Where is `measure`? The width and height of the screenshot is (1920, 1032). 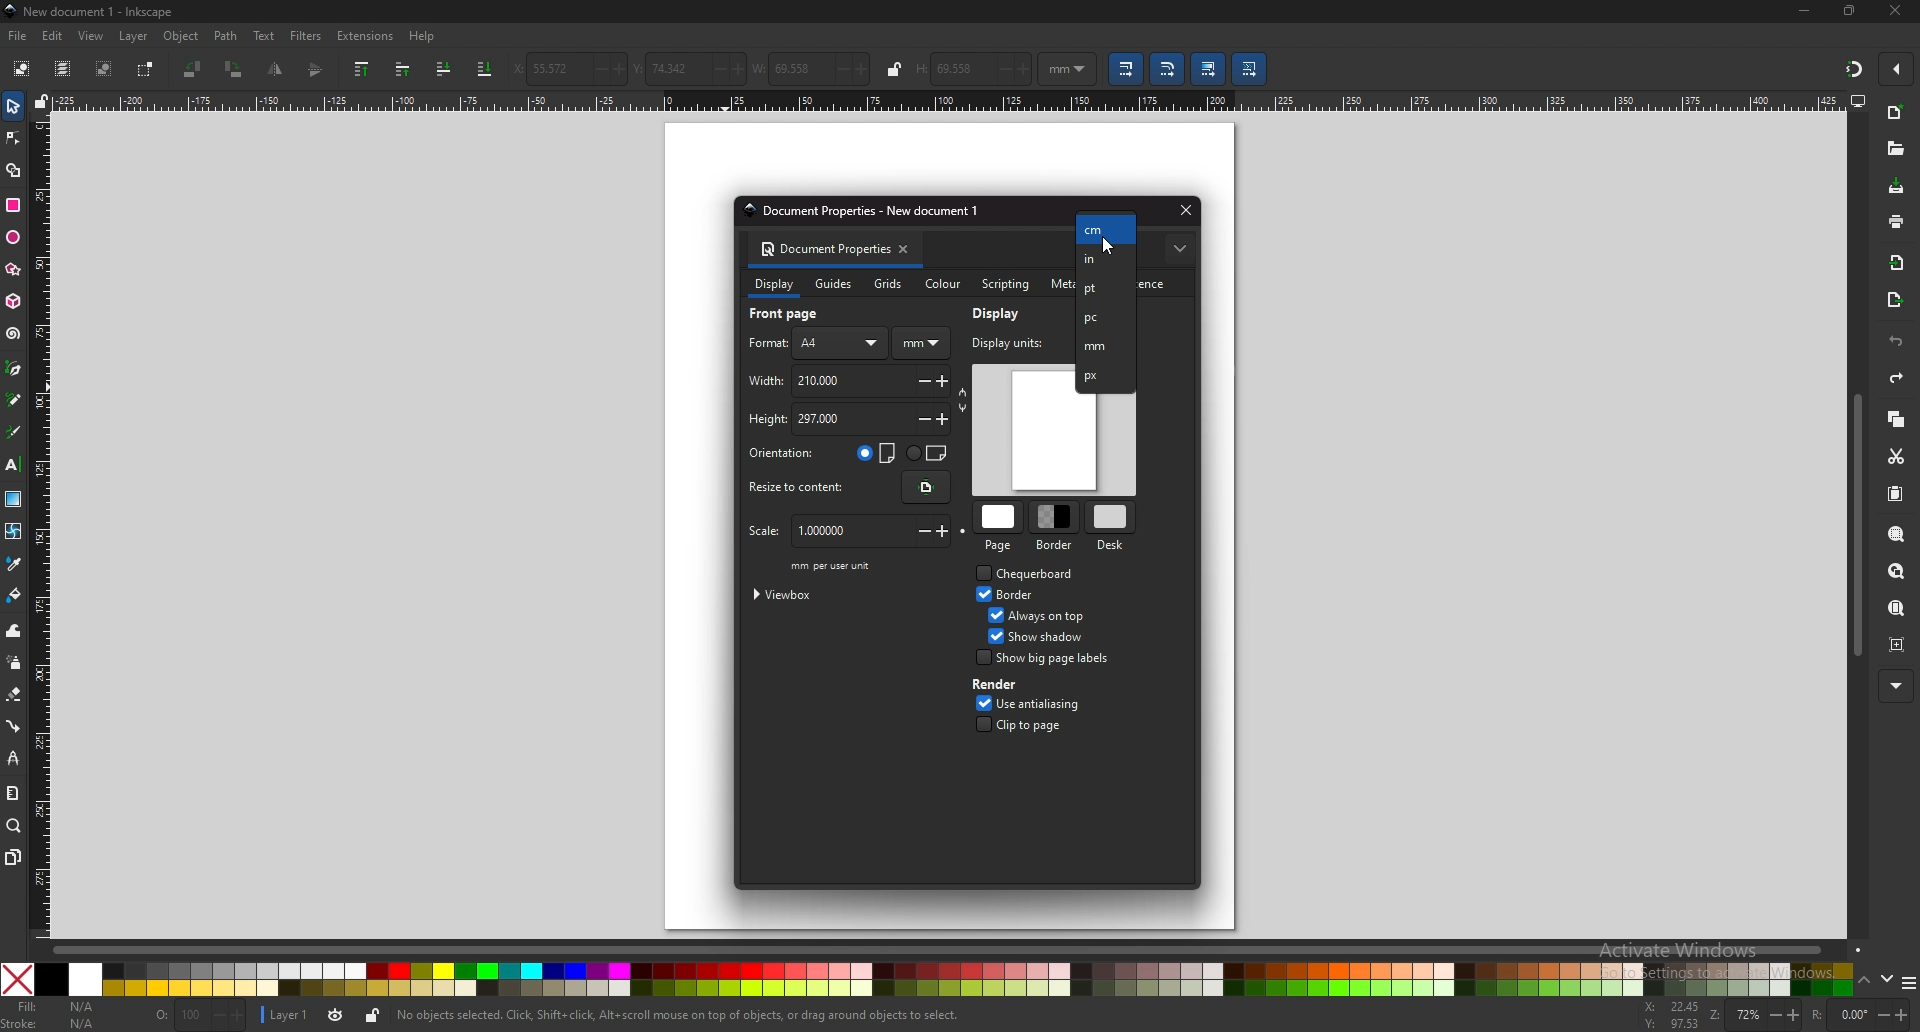
measure is located at coordinates (13, 793).